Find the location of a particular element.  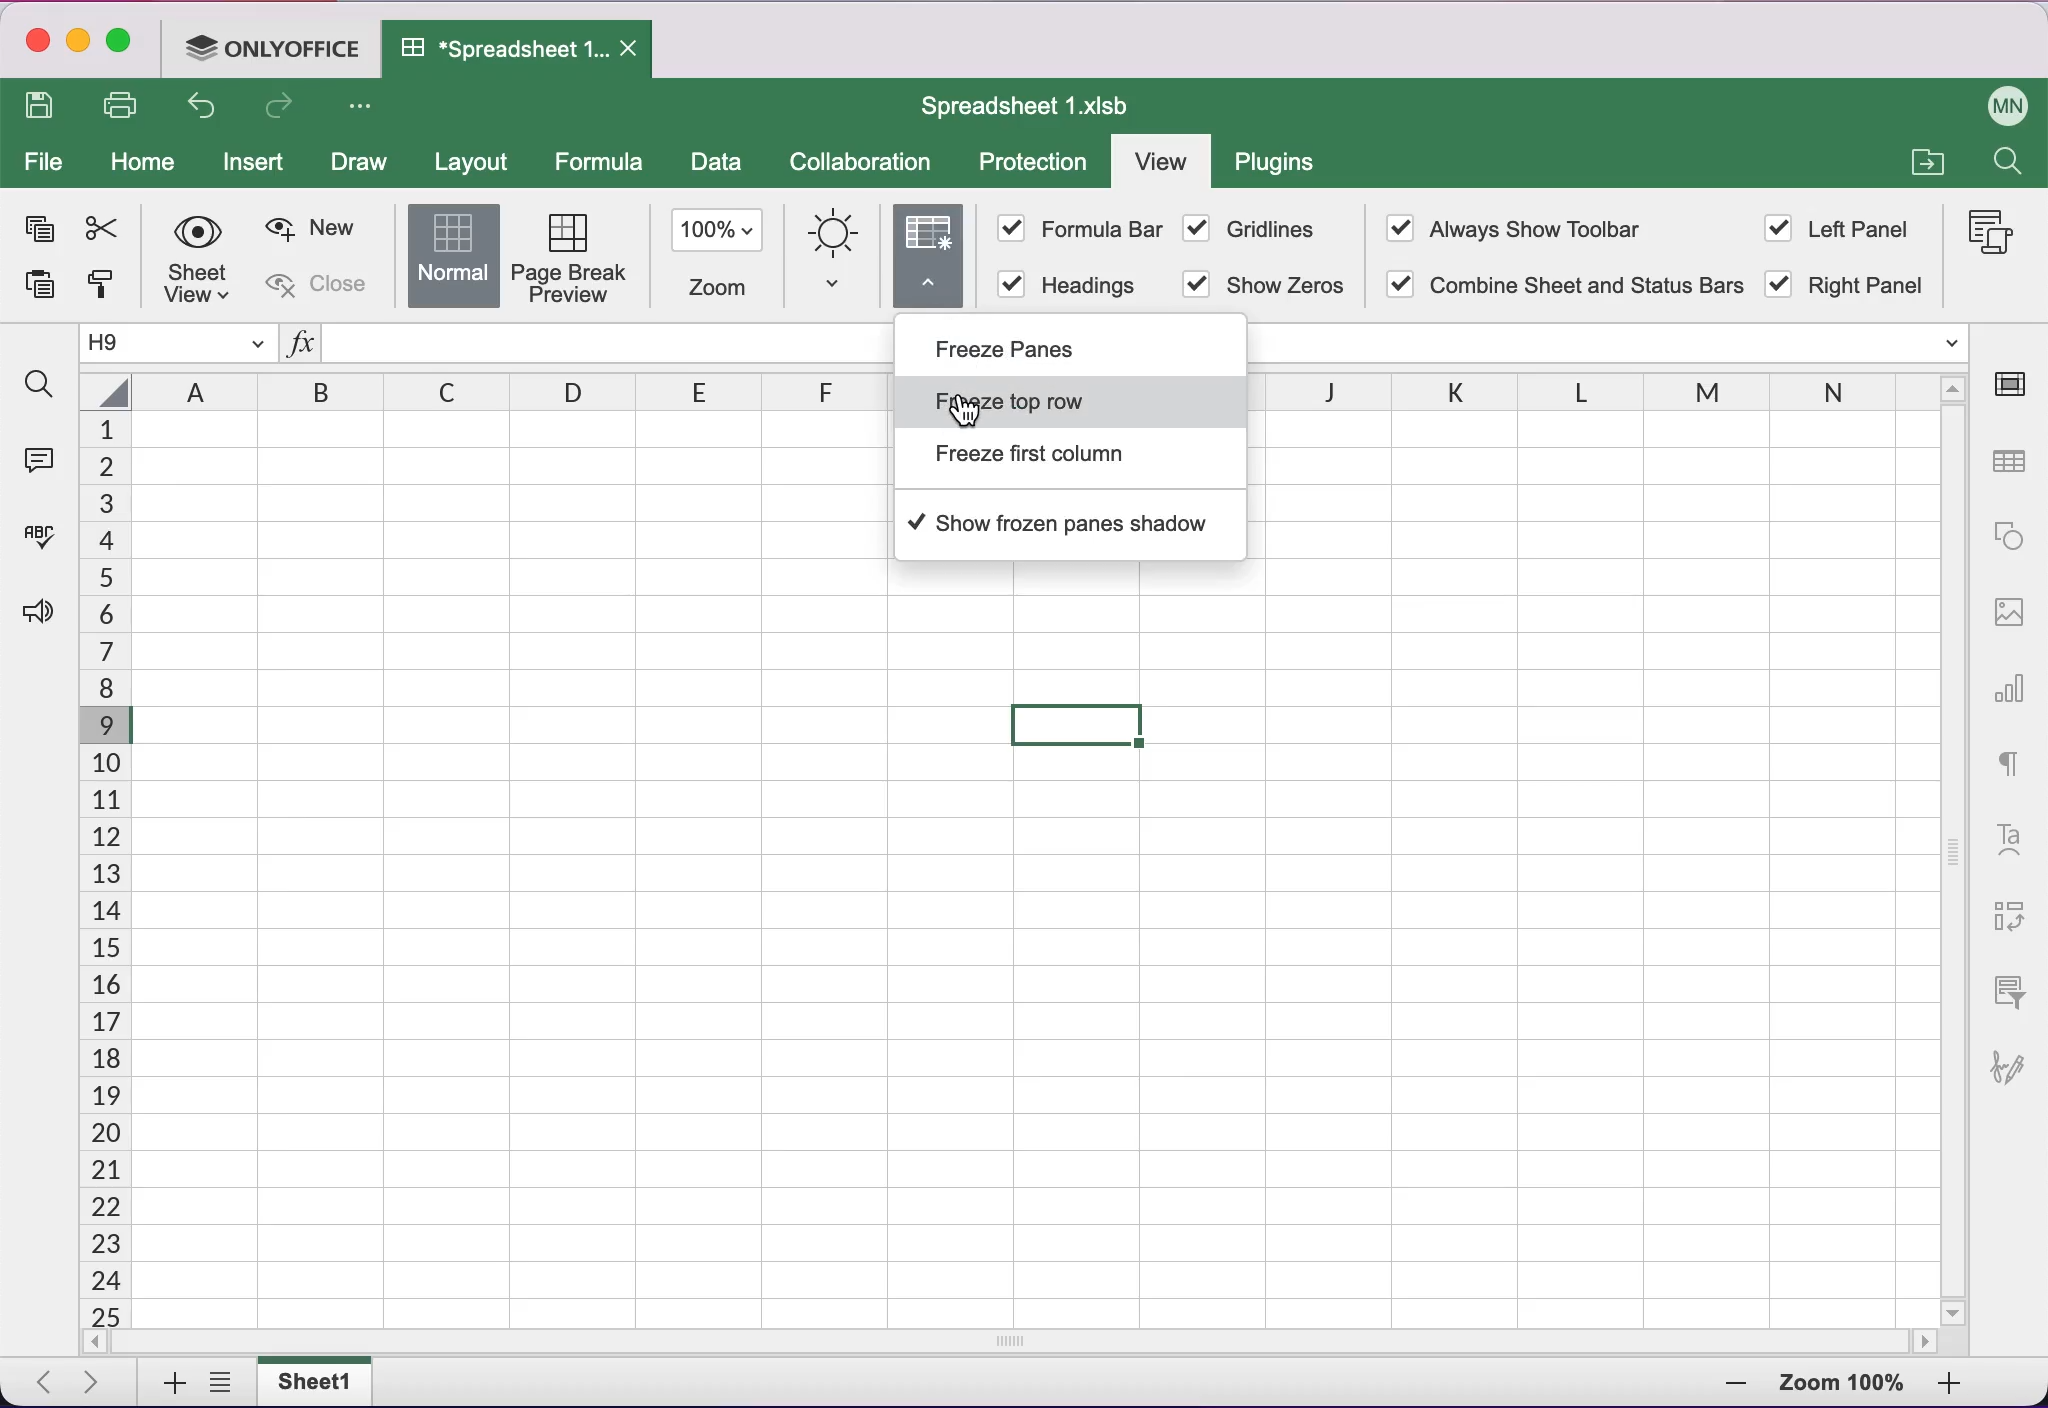

spreadsheet tab is located at coordinates (520, 50).